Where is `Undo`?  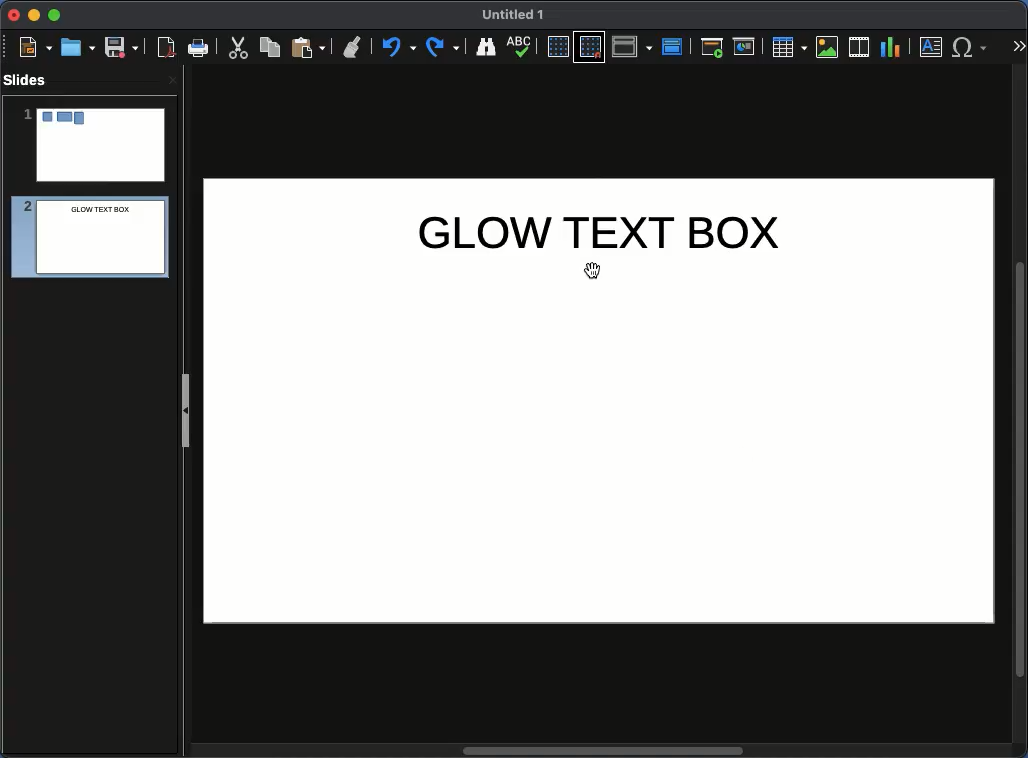 Undo is located at coordinates (397, 47).